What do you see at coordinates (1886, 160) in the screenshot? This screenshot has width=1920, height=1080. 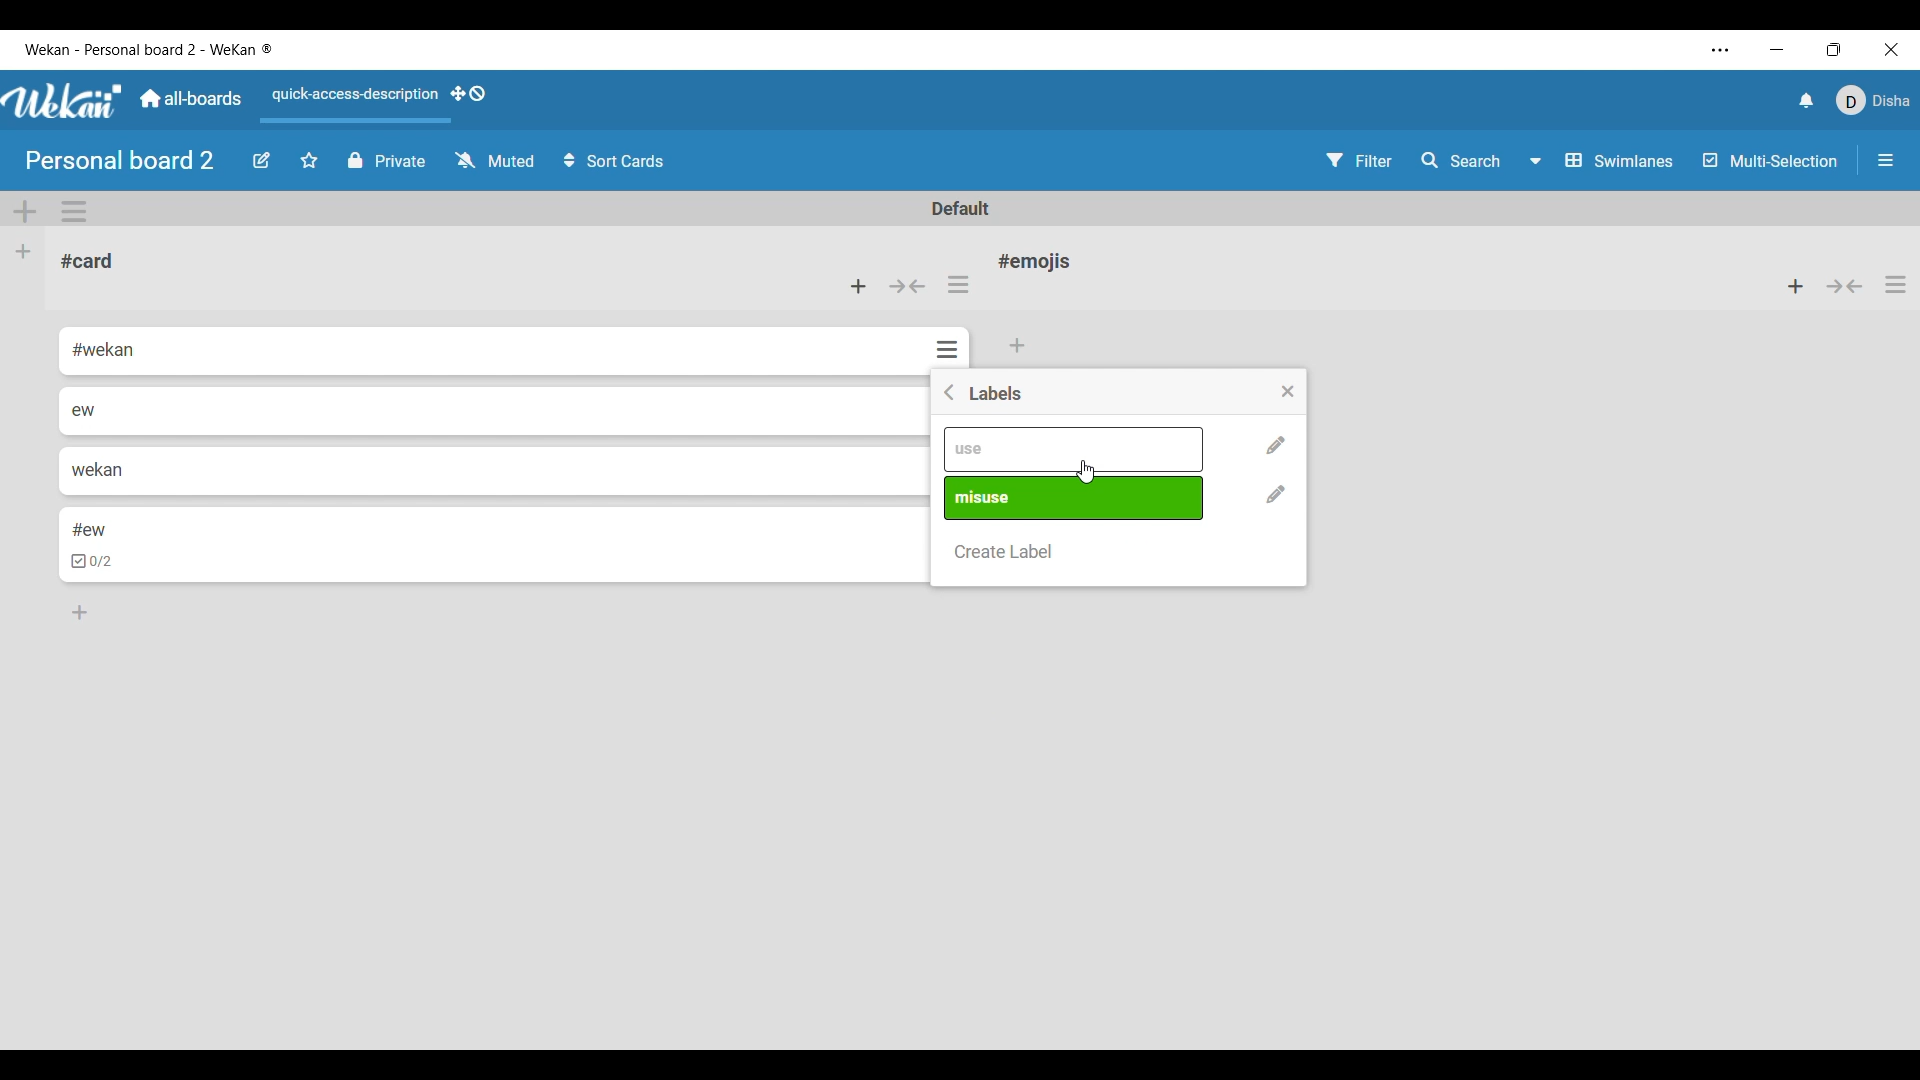 I see `Open/Close sidebar` at bounding box center [1886, 160].